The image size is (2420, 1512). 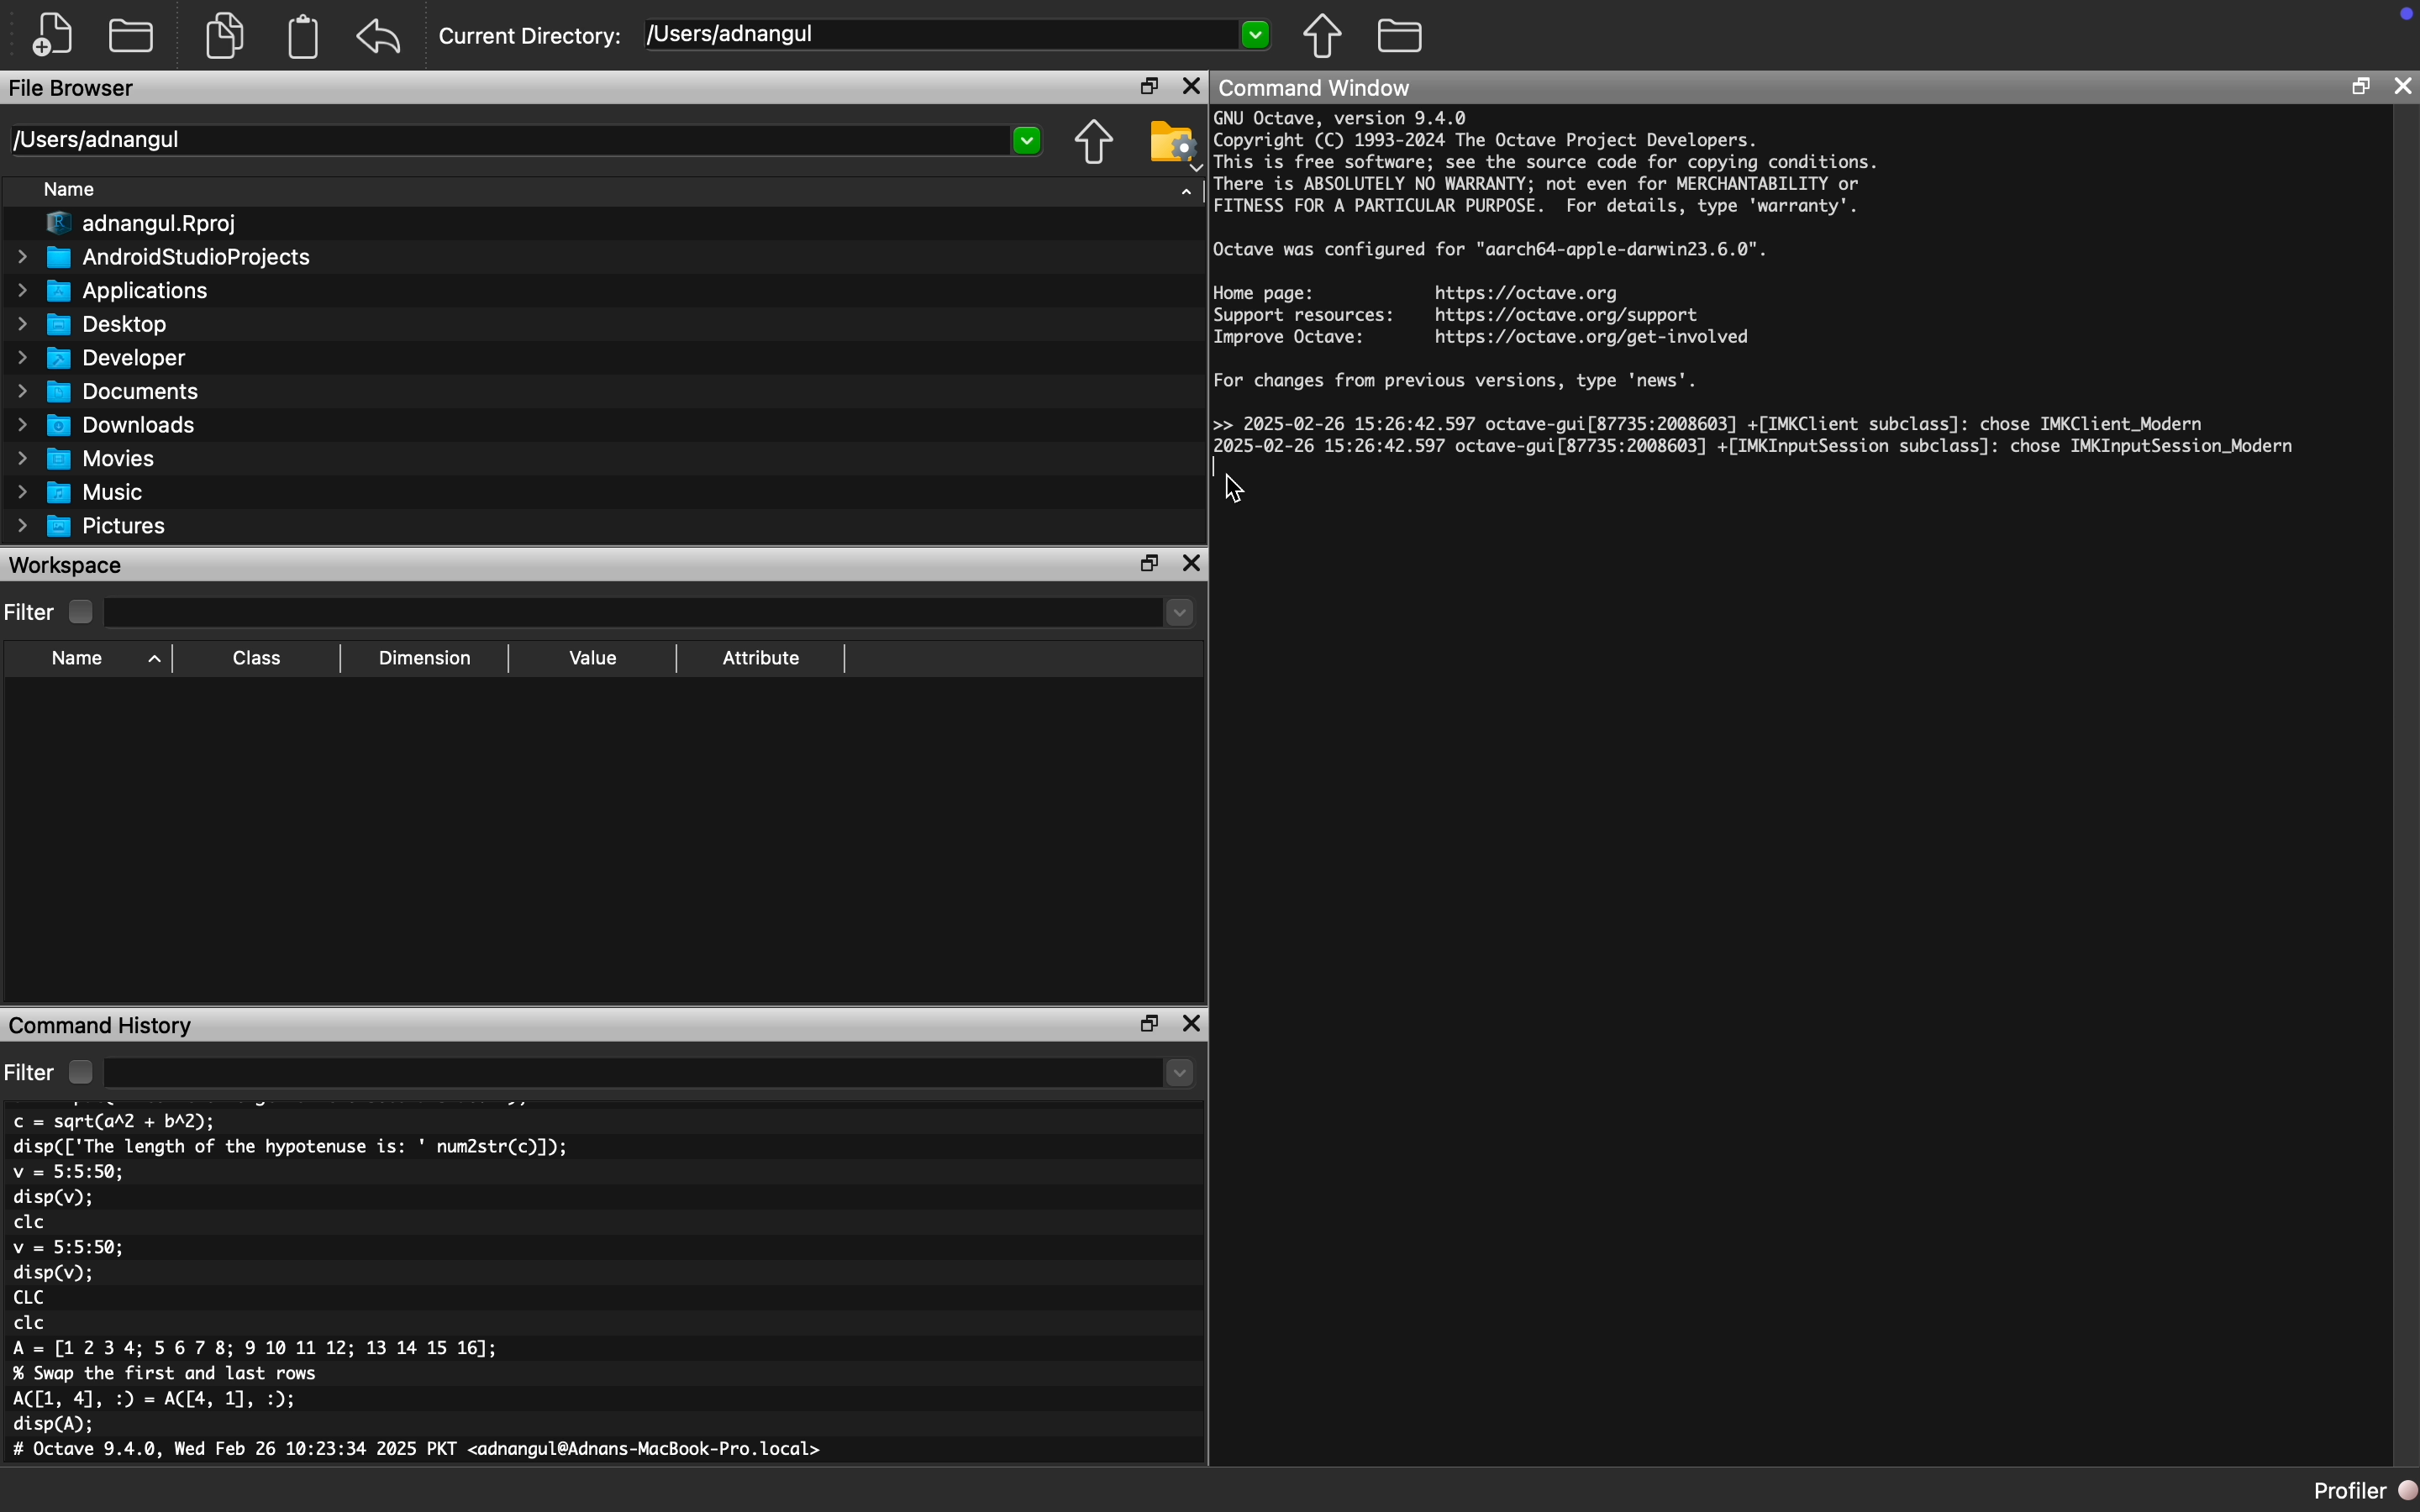 What do you see at coordinates (1492, 251) in the screenshot?
I see `Octave was configured for "aarch64-apple-darwin23.6.0".` at bounding box center [1492, 251].